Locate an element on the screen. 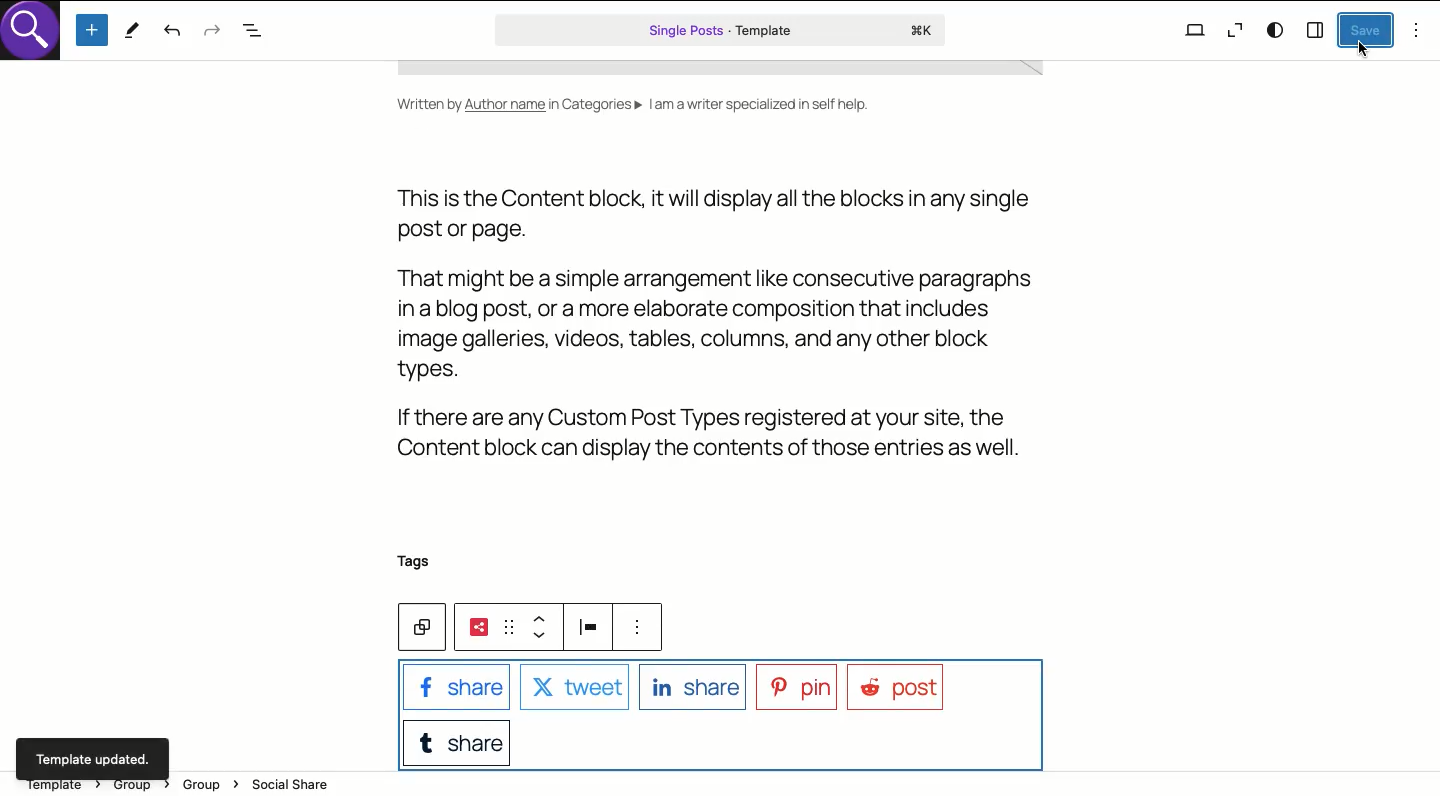 This screenshot has height=796, width=1440. Tools is located at coordinates (132, 32).